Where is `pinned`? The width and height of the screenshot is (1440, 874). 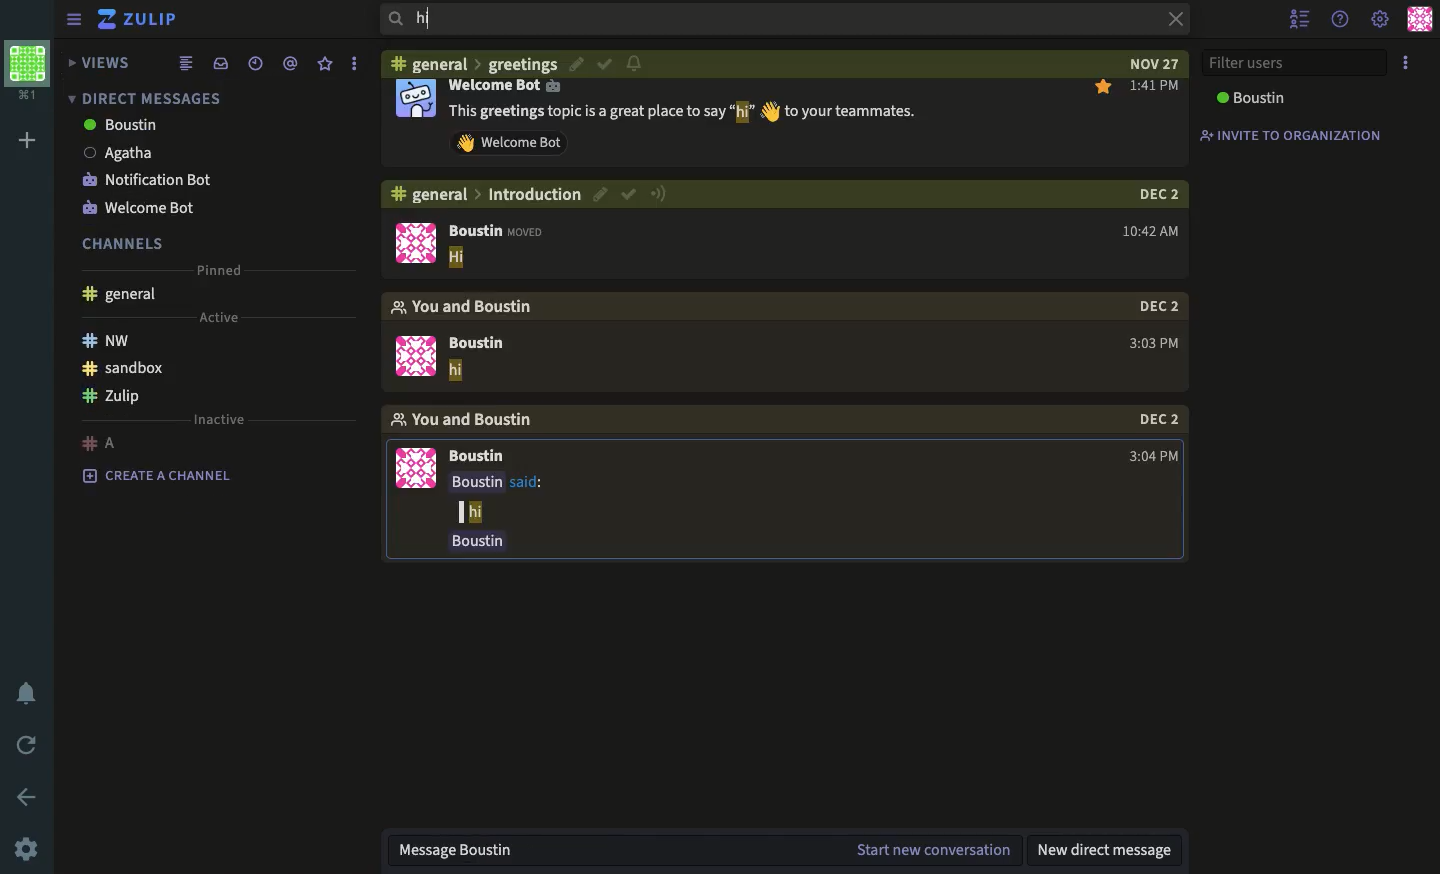
pinned is located at coordinates (221, 274).